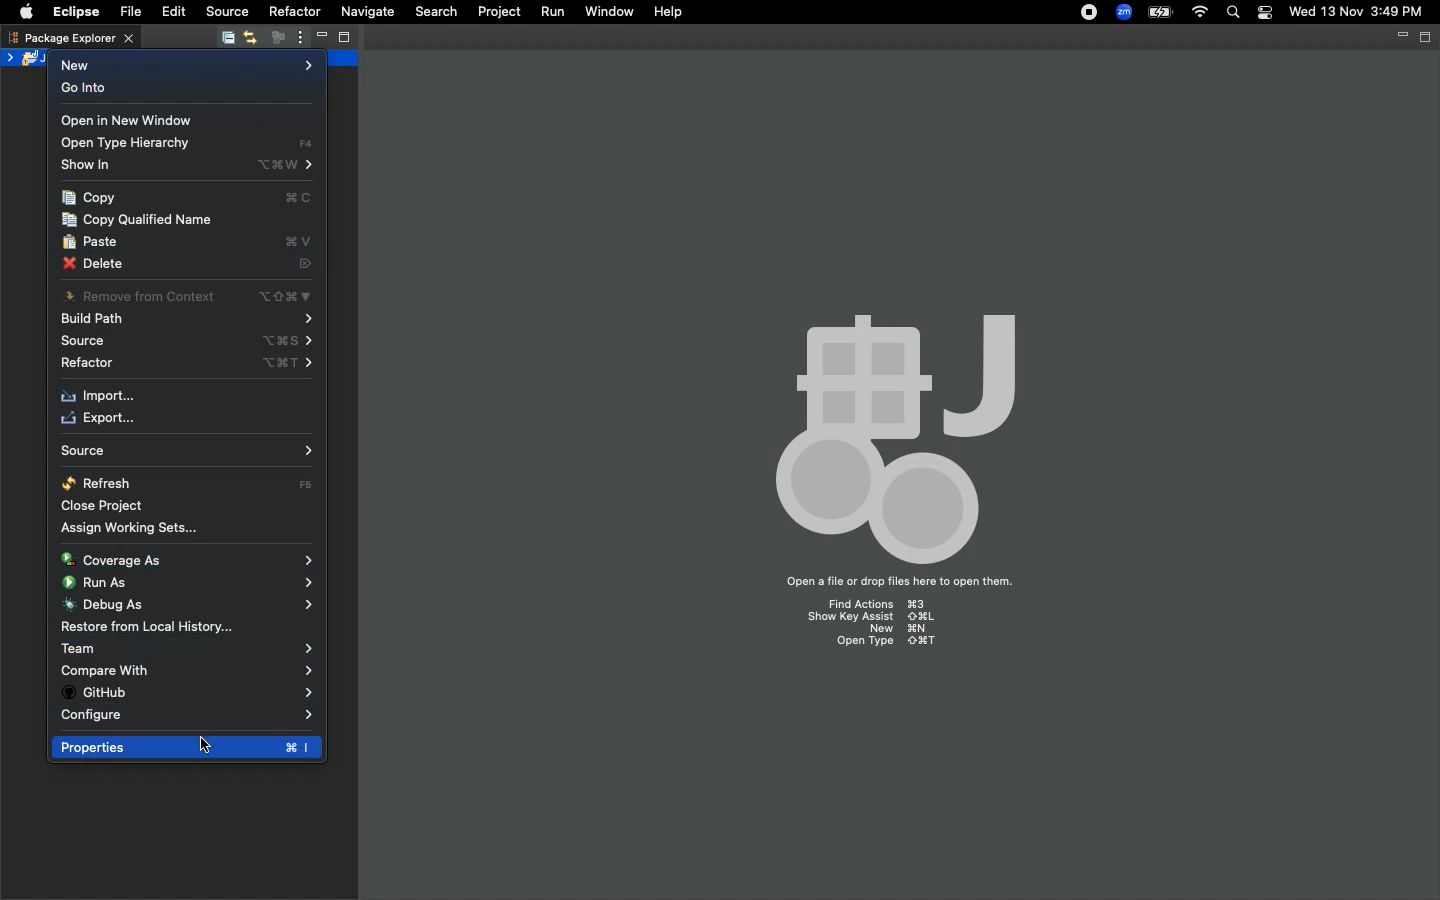  Describe the element at coordinates (189, 319) in the screenshot. I see `Build path` at that location.